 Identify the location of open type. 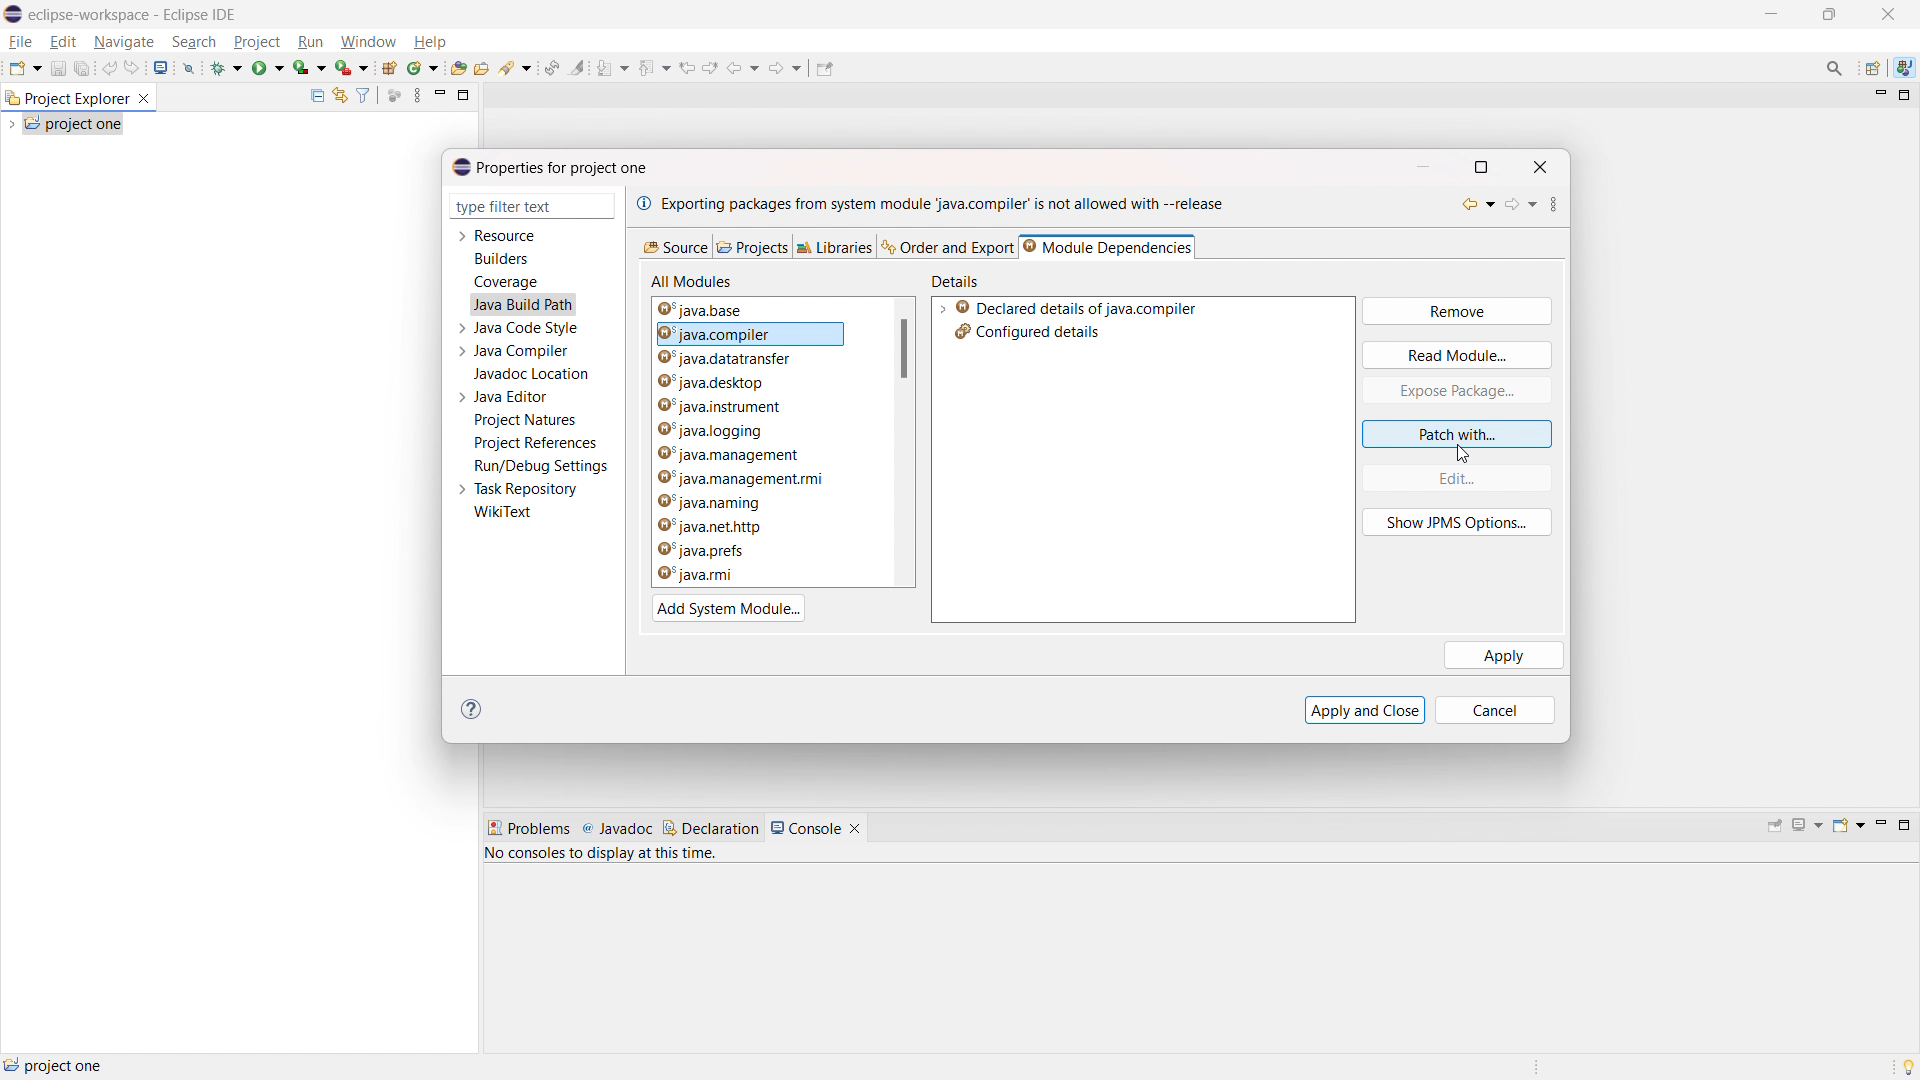
(459, 67).